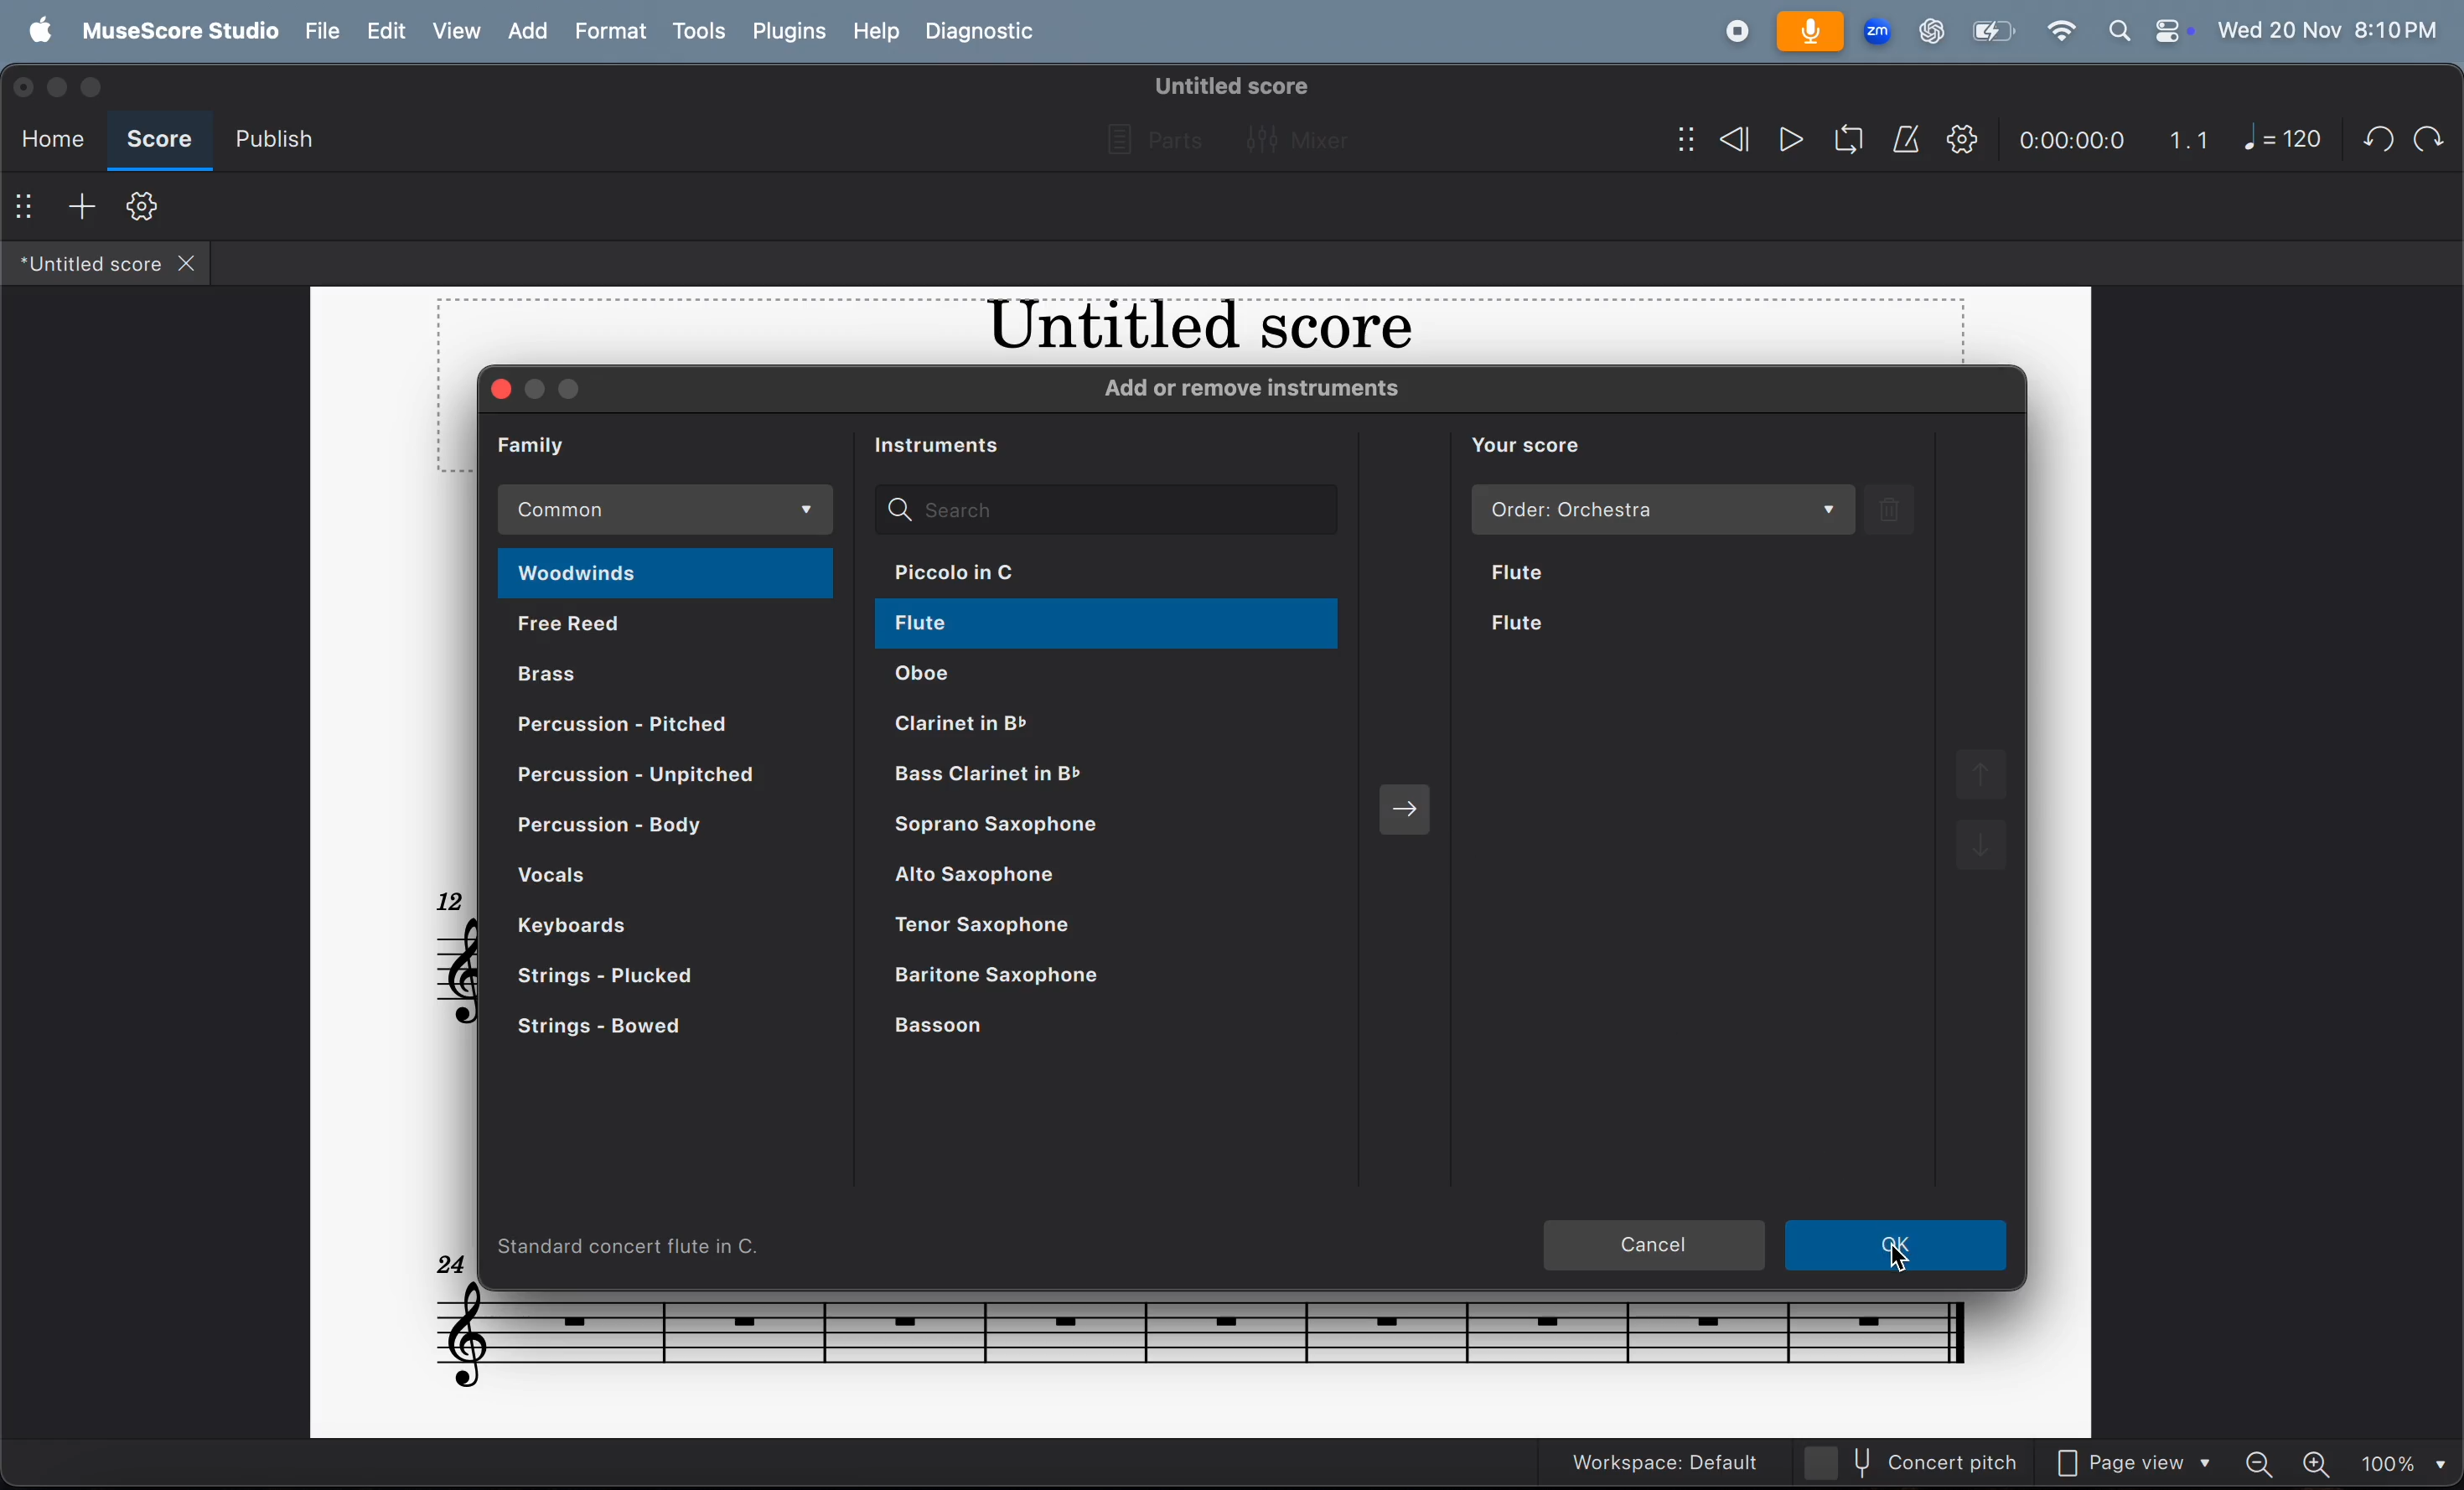  I want to click on percusion body, so click(635, 833).